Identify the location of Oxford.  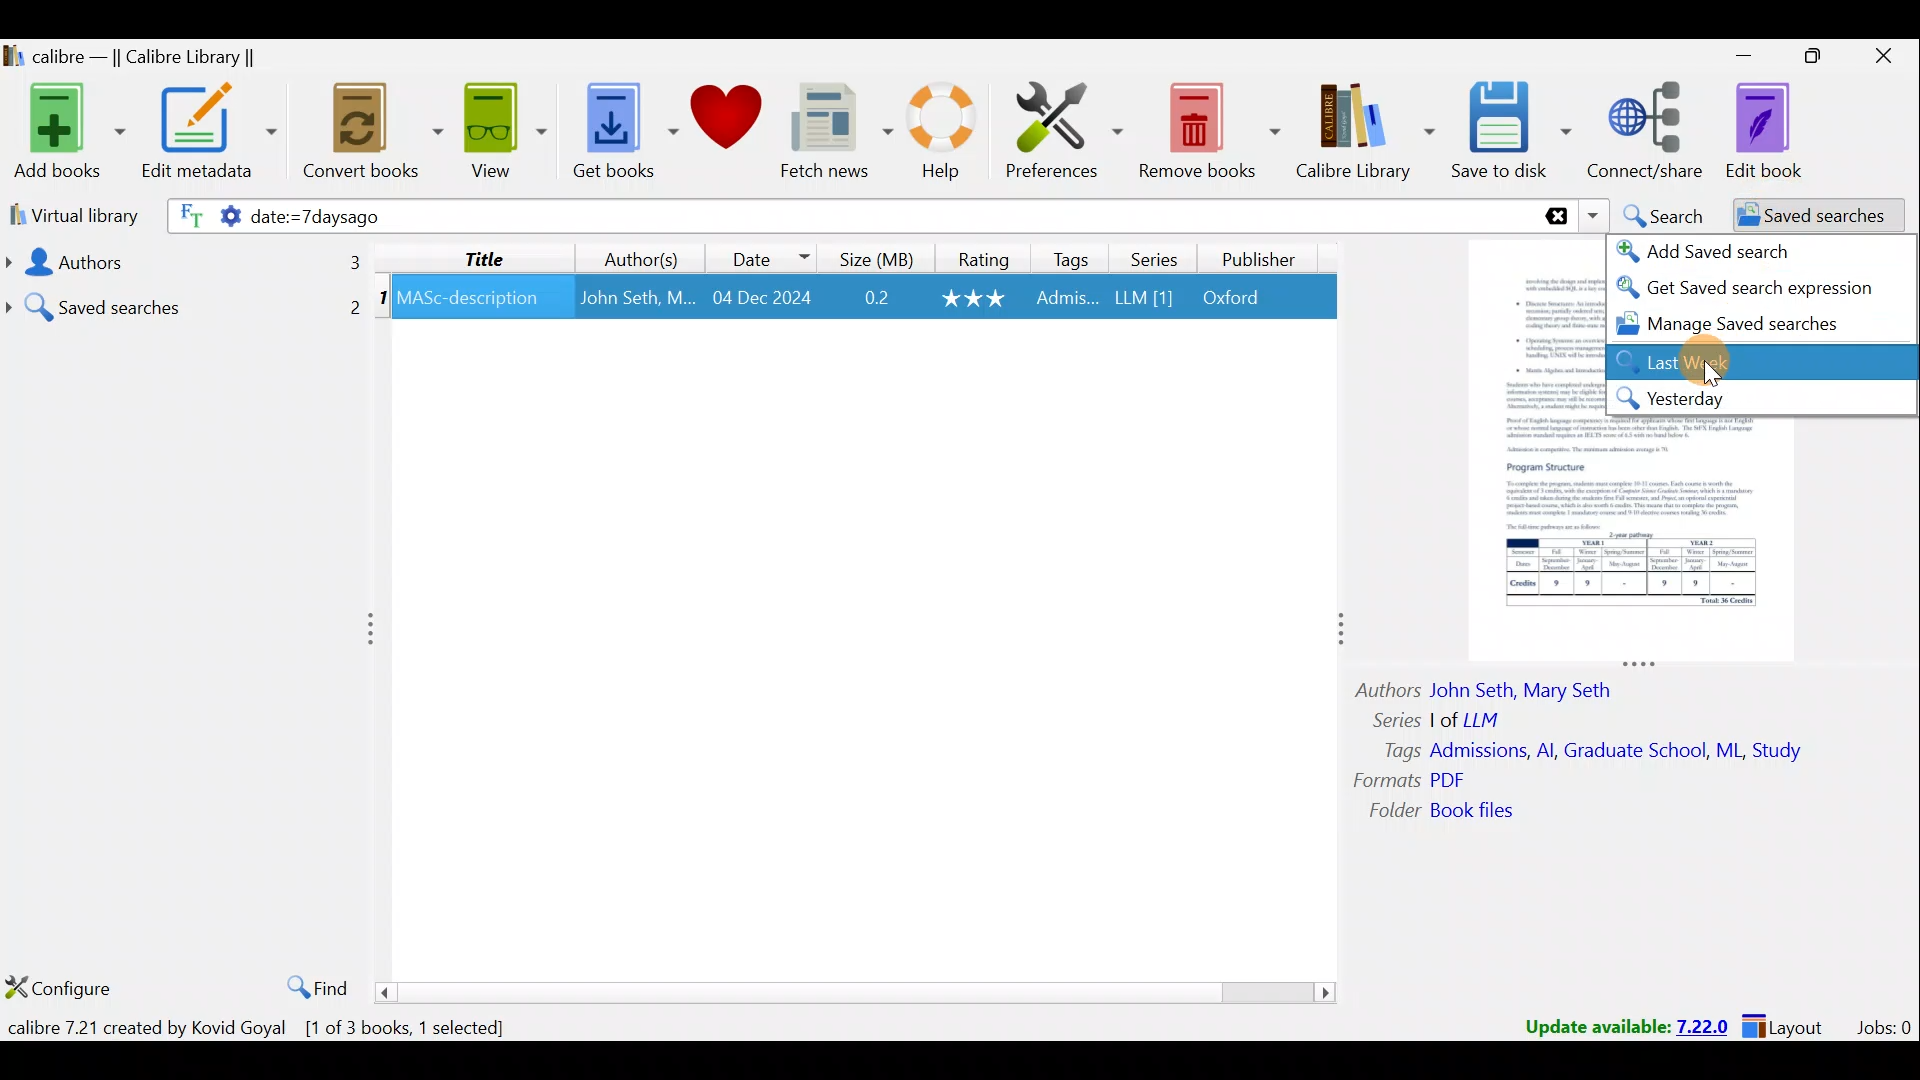
(1241, 298).